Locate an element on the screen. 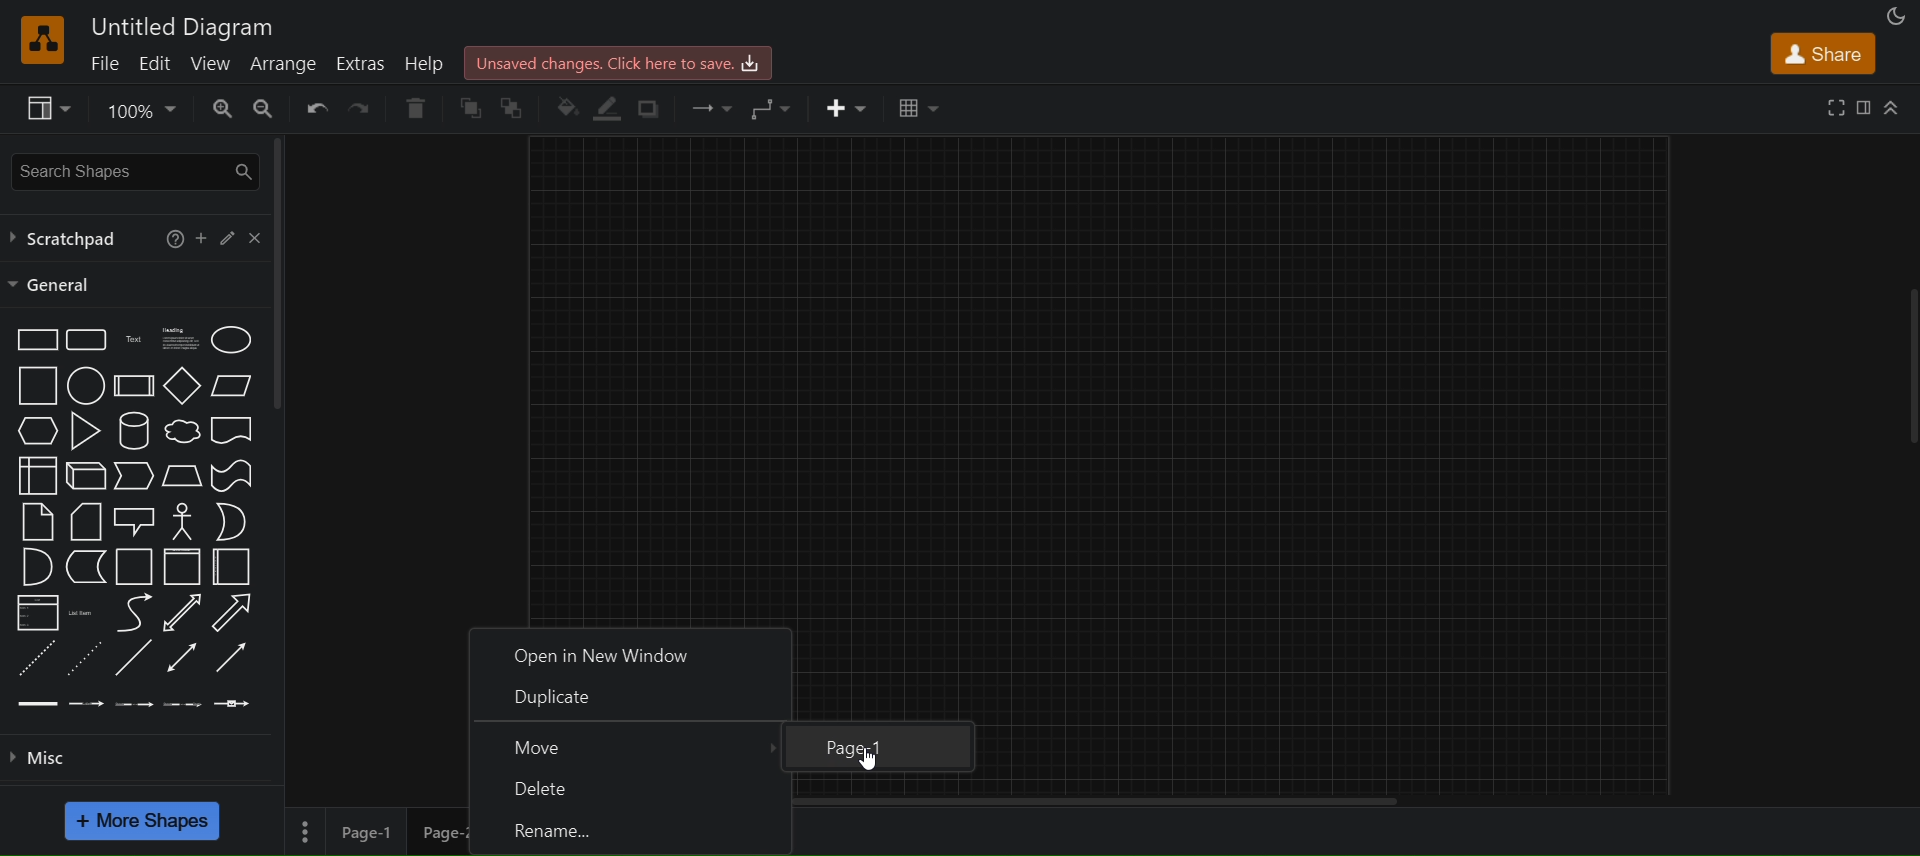 The height and width of the screenshot is (856, 1920). arrange is located at coordinates (284, 67).